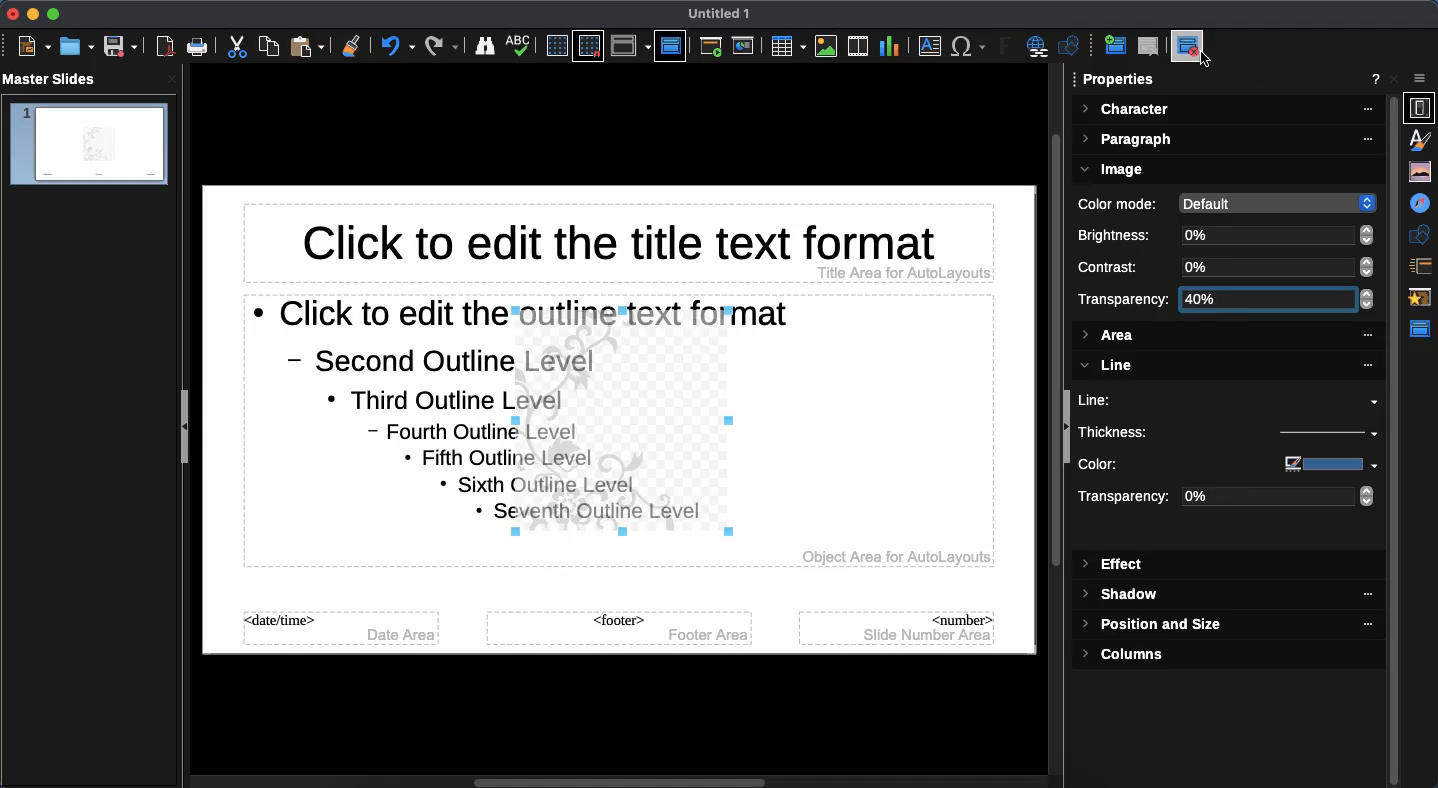 This screenshot has width=1438, height=788. I want to click on Spellcheck, so click(519, 44).